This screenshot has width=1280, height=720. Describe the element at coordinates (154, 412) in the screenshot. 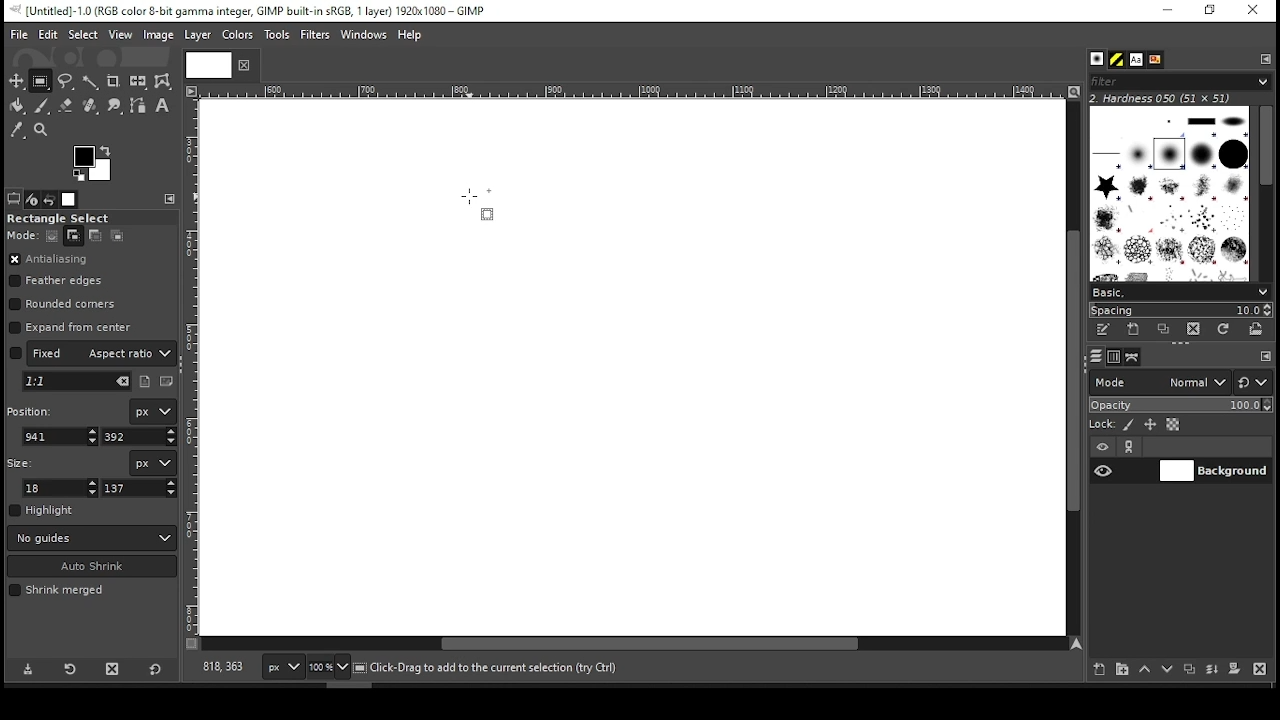

I see `unit` at that location.